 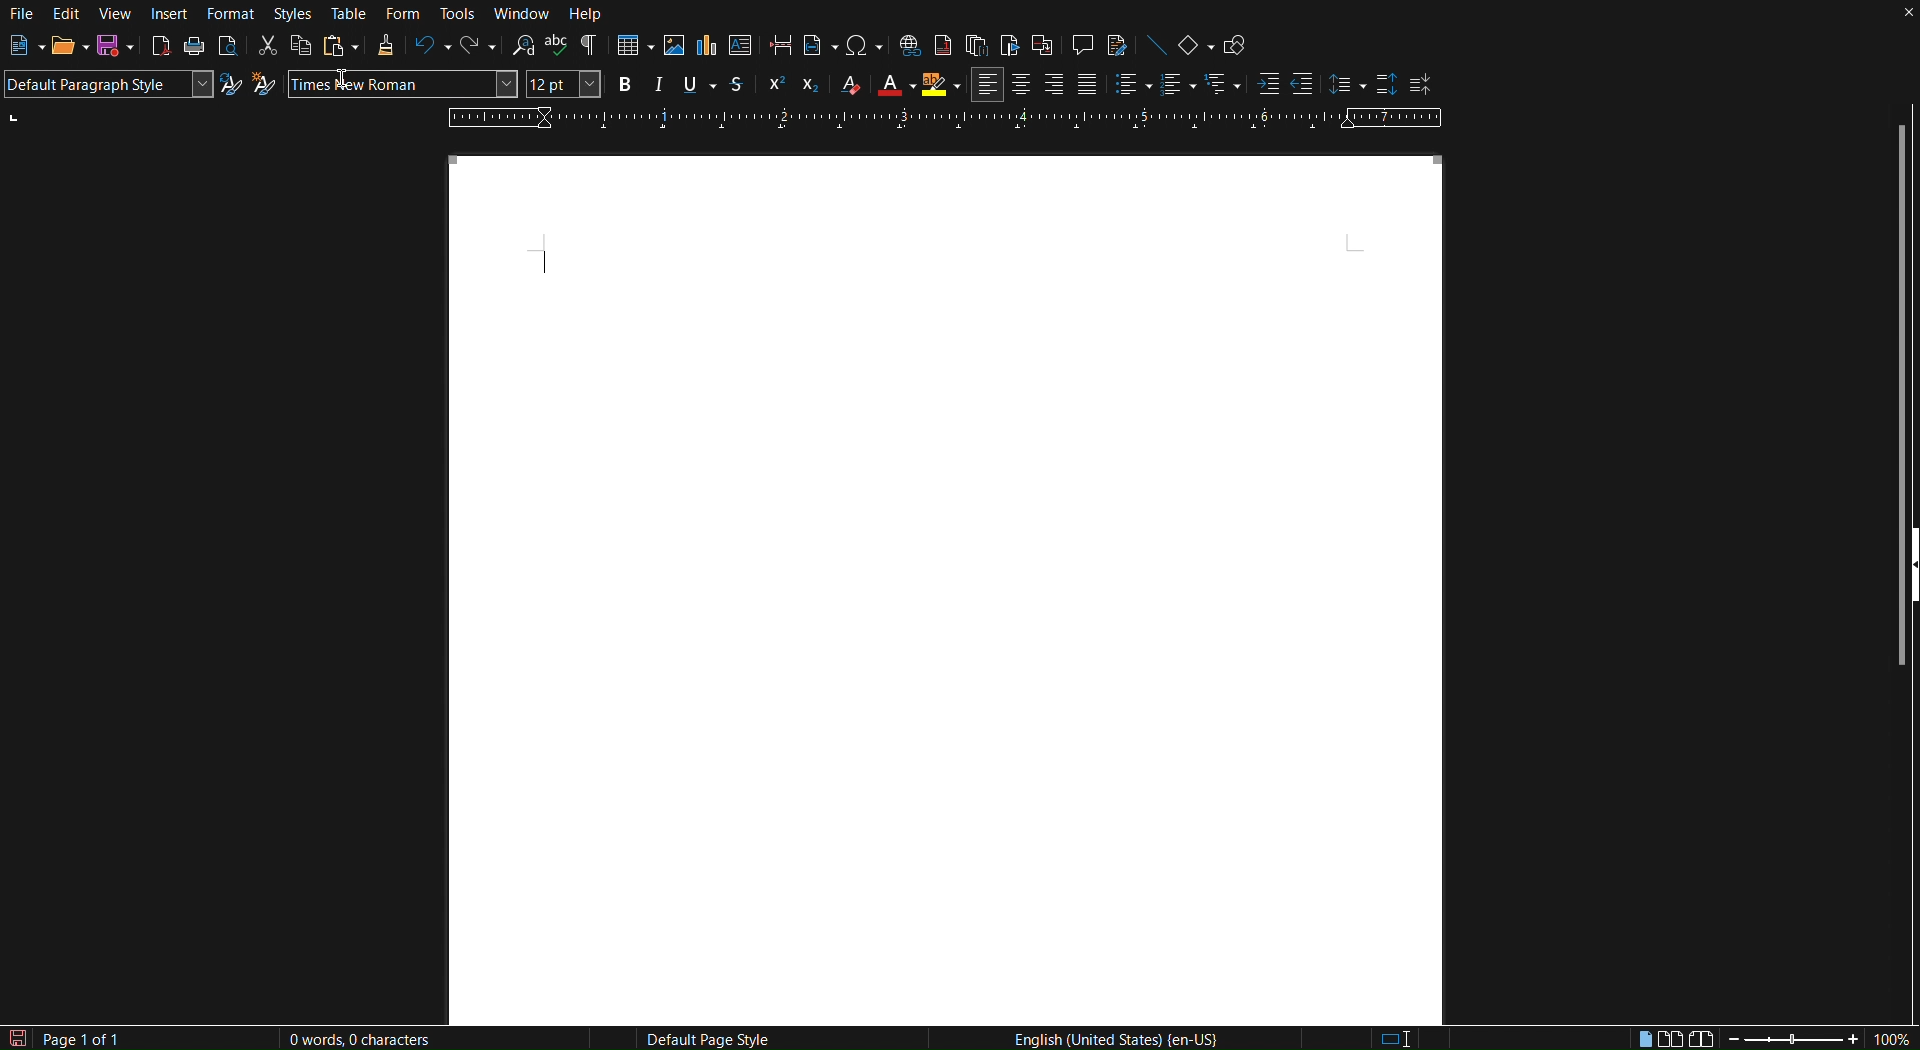 What do you see at coordinates (560, 49) in the screenshot?
I see `Check spelling` at bounding box center [560, 49].